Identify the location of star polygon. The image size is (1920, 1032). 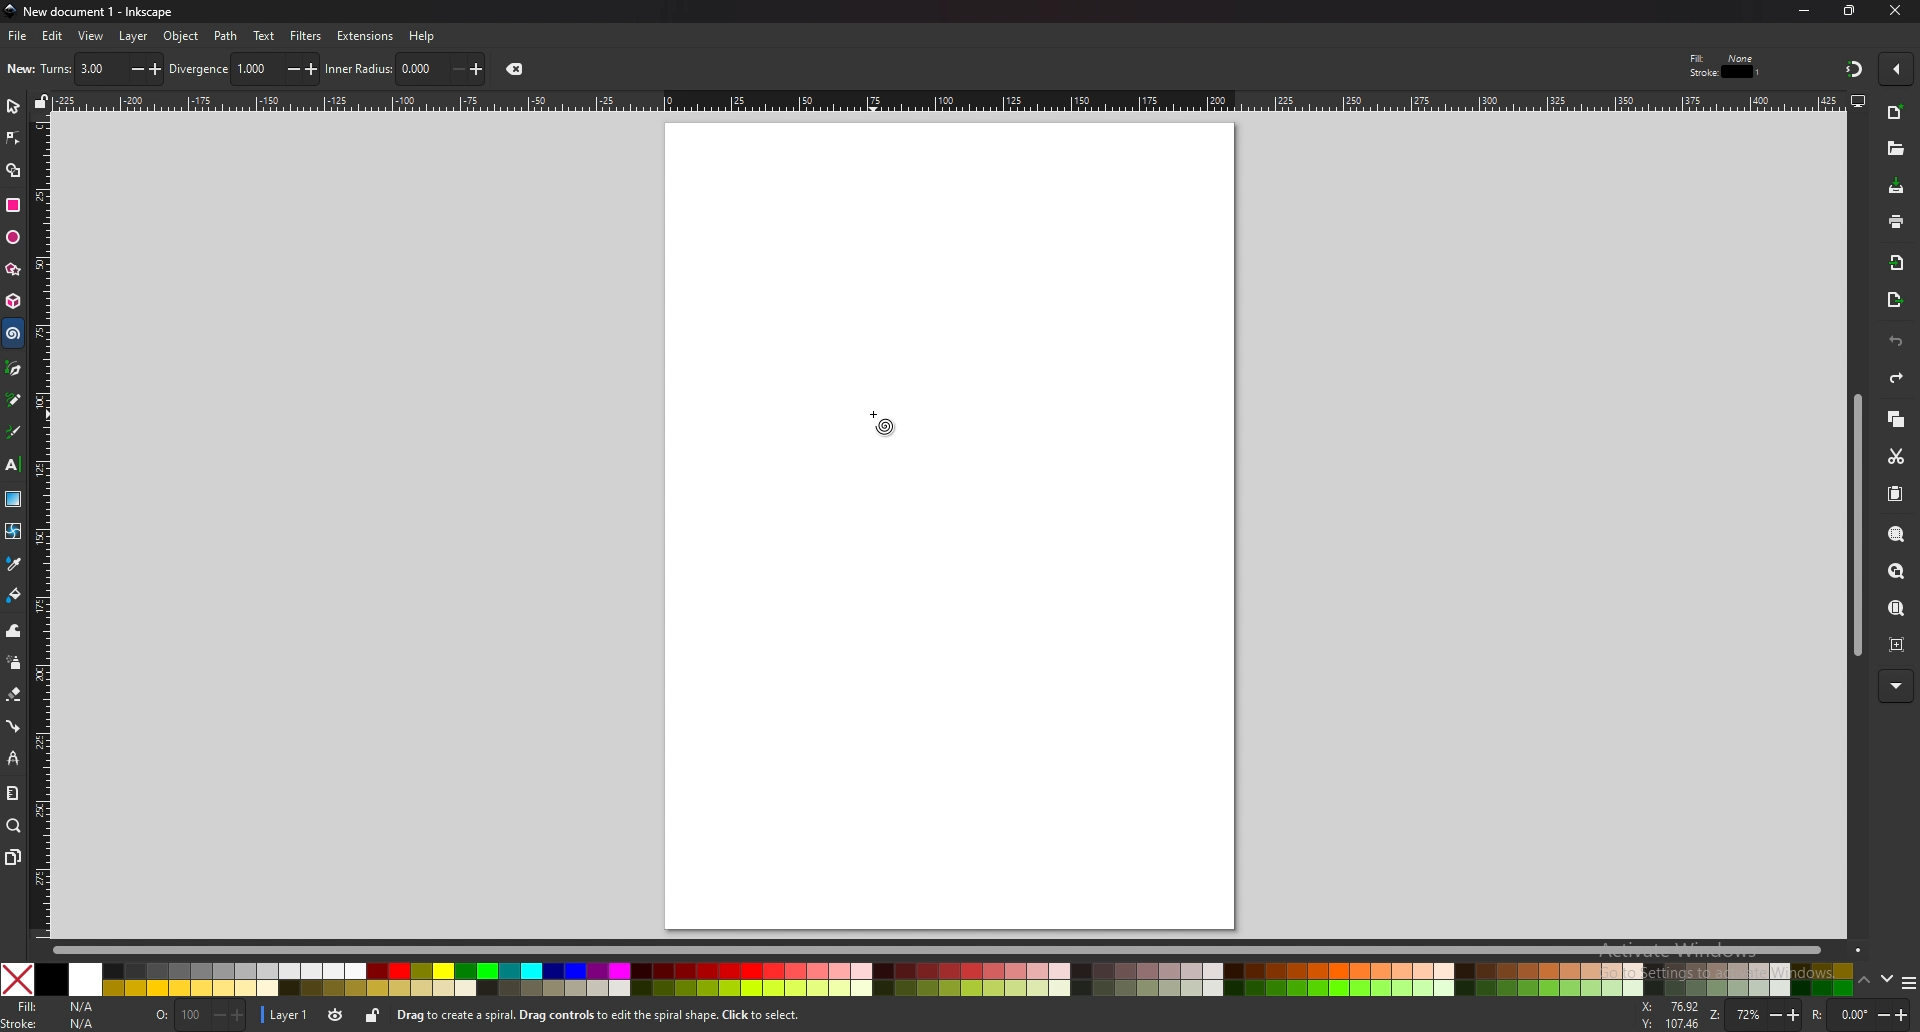
(13, 269).